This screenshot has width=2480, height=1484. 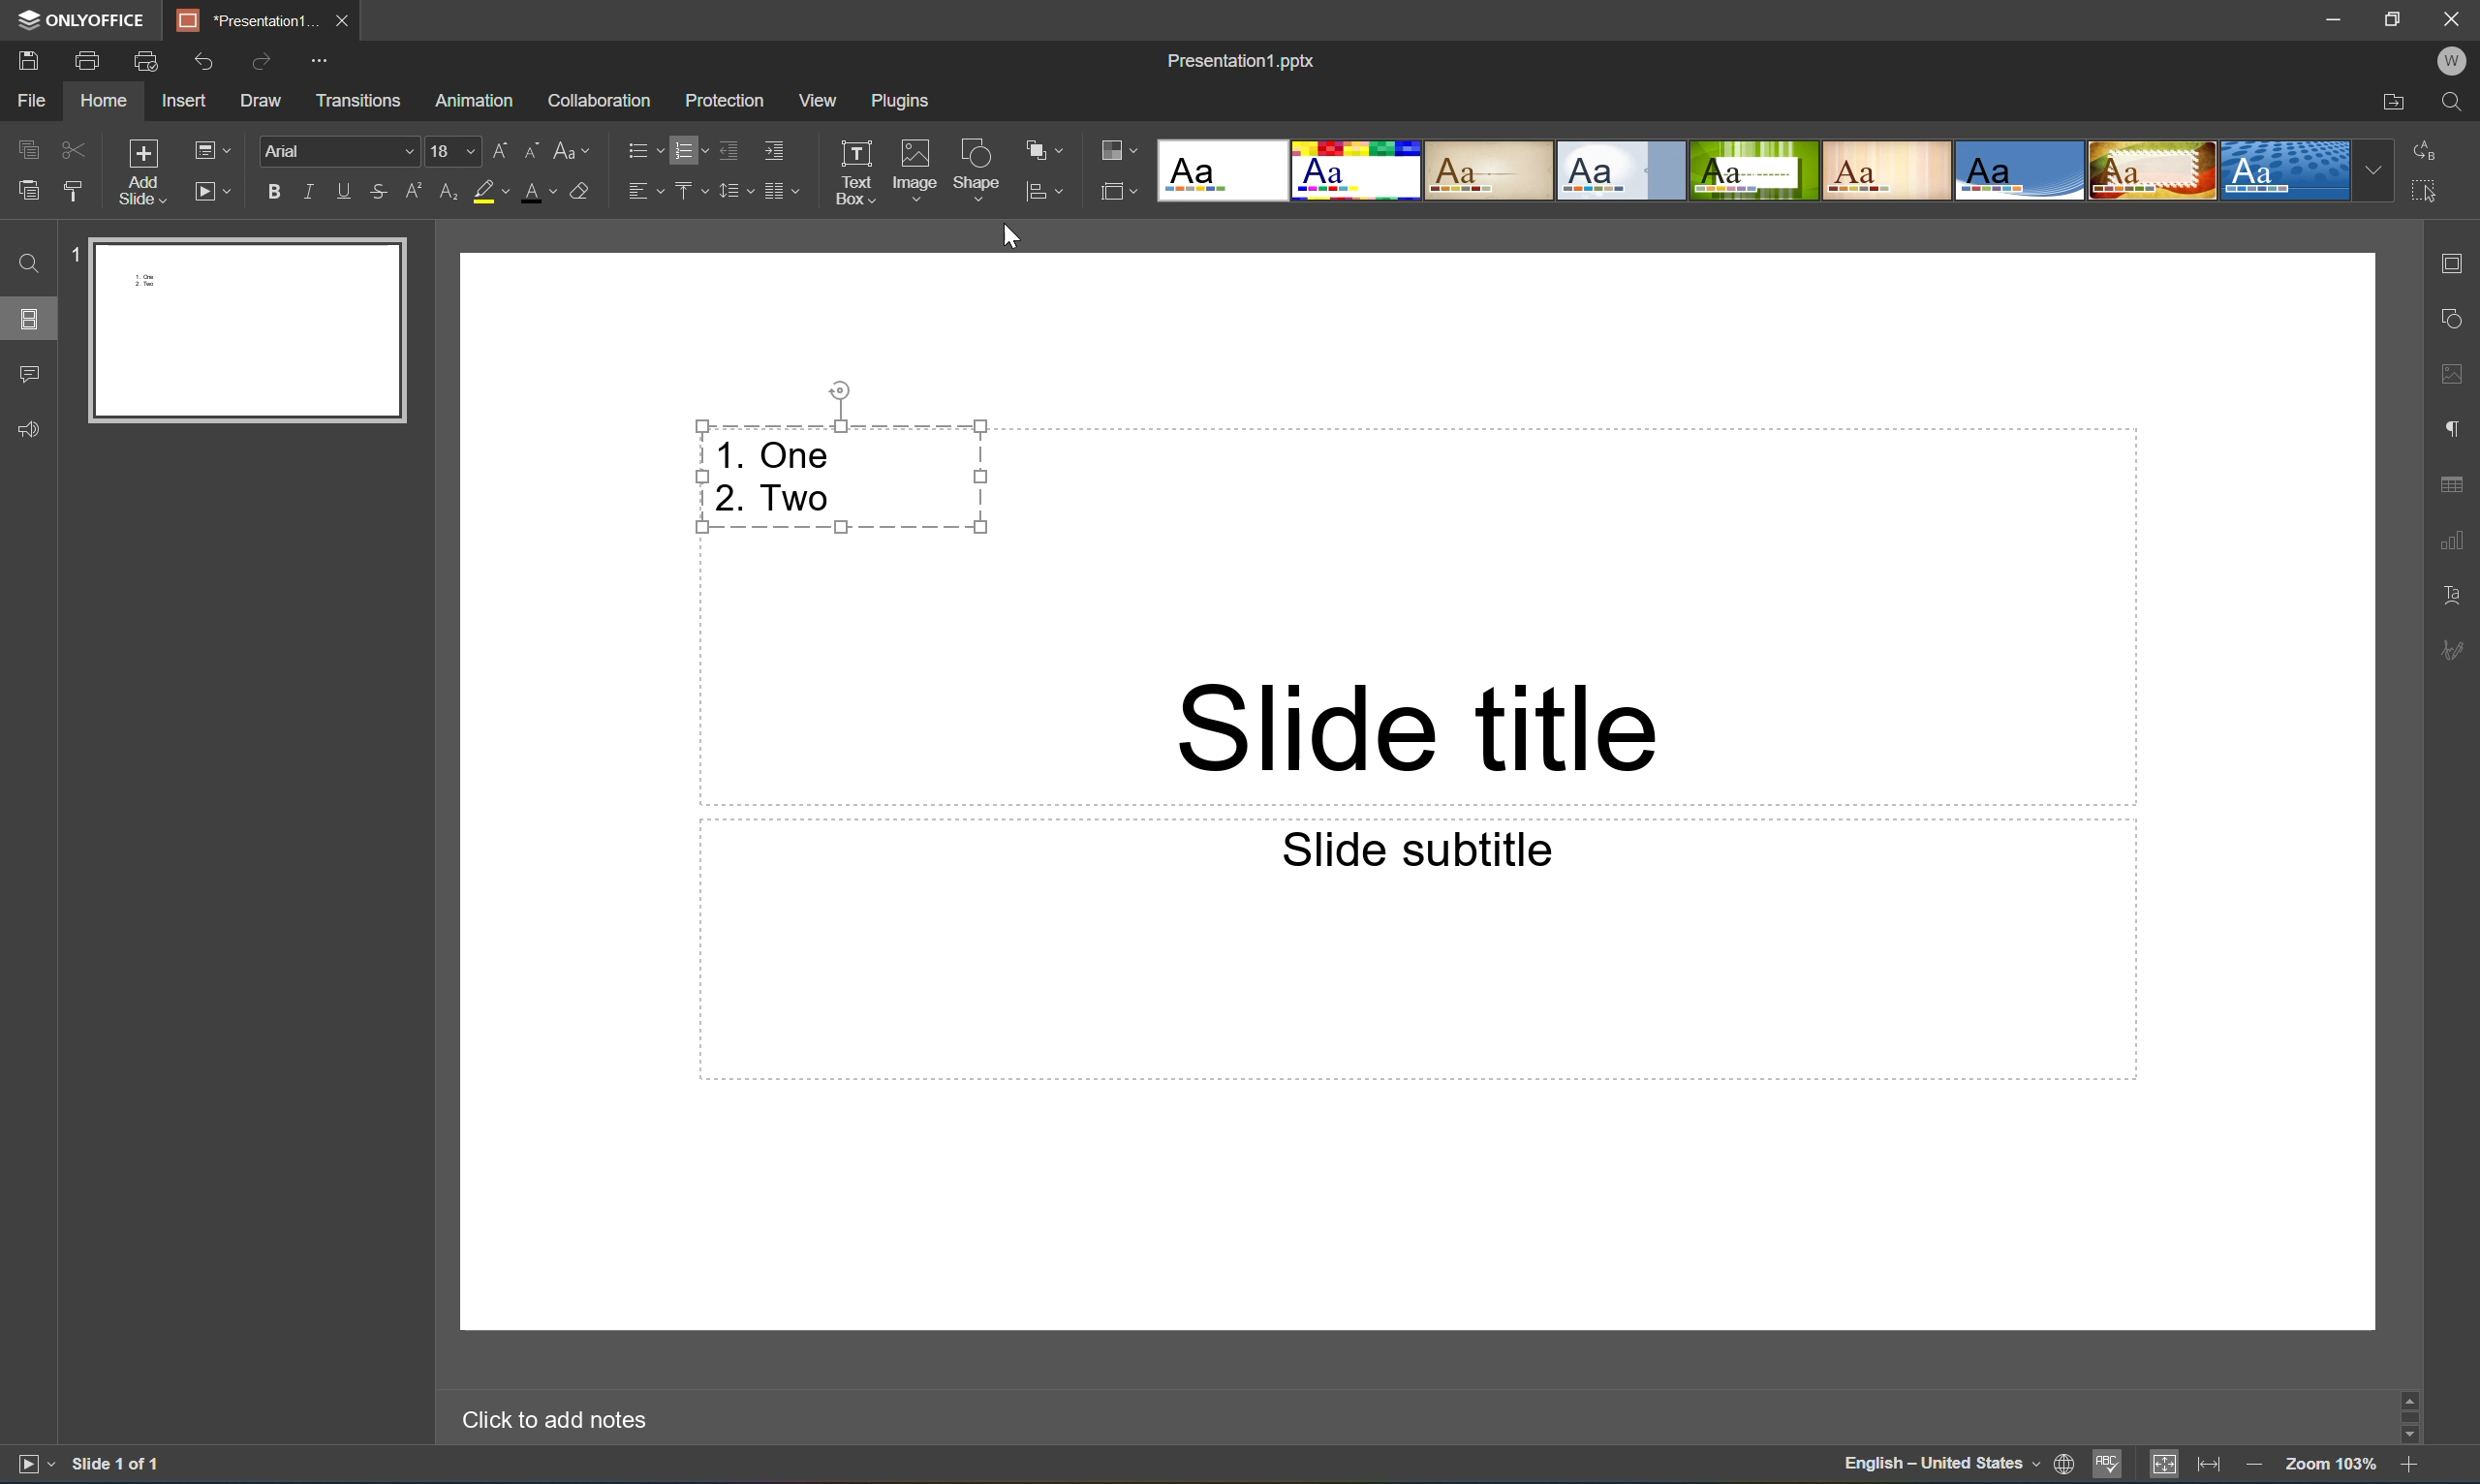 What do you see at coordinates (980, 171) in the screenshot?
I see `Shape` at bounding box center [980, 171].